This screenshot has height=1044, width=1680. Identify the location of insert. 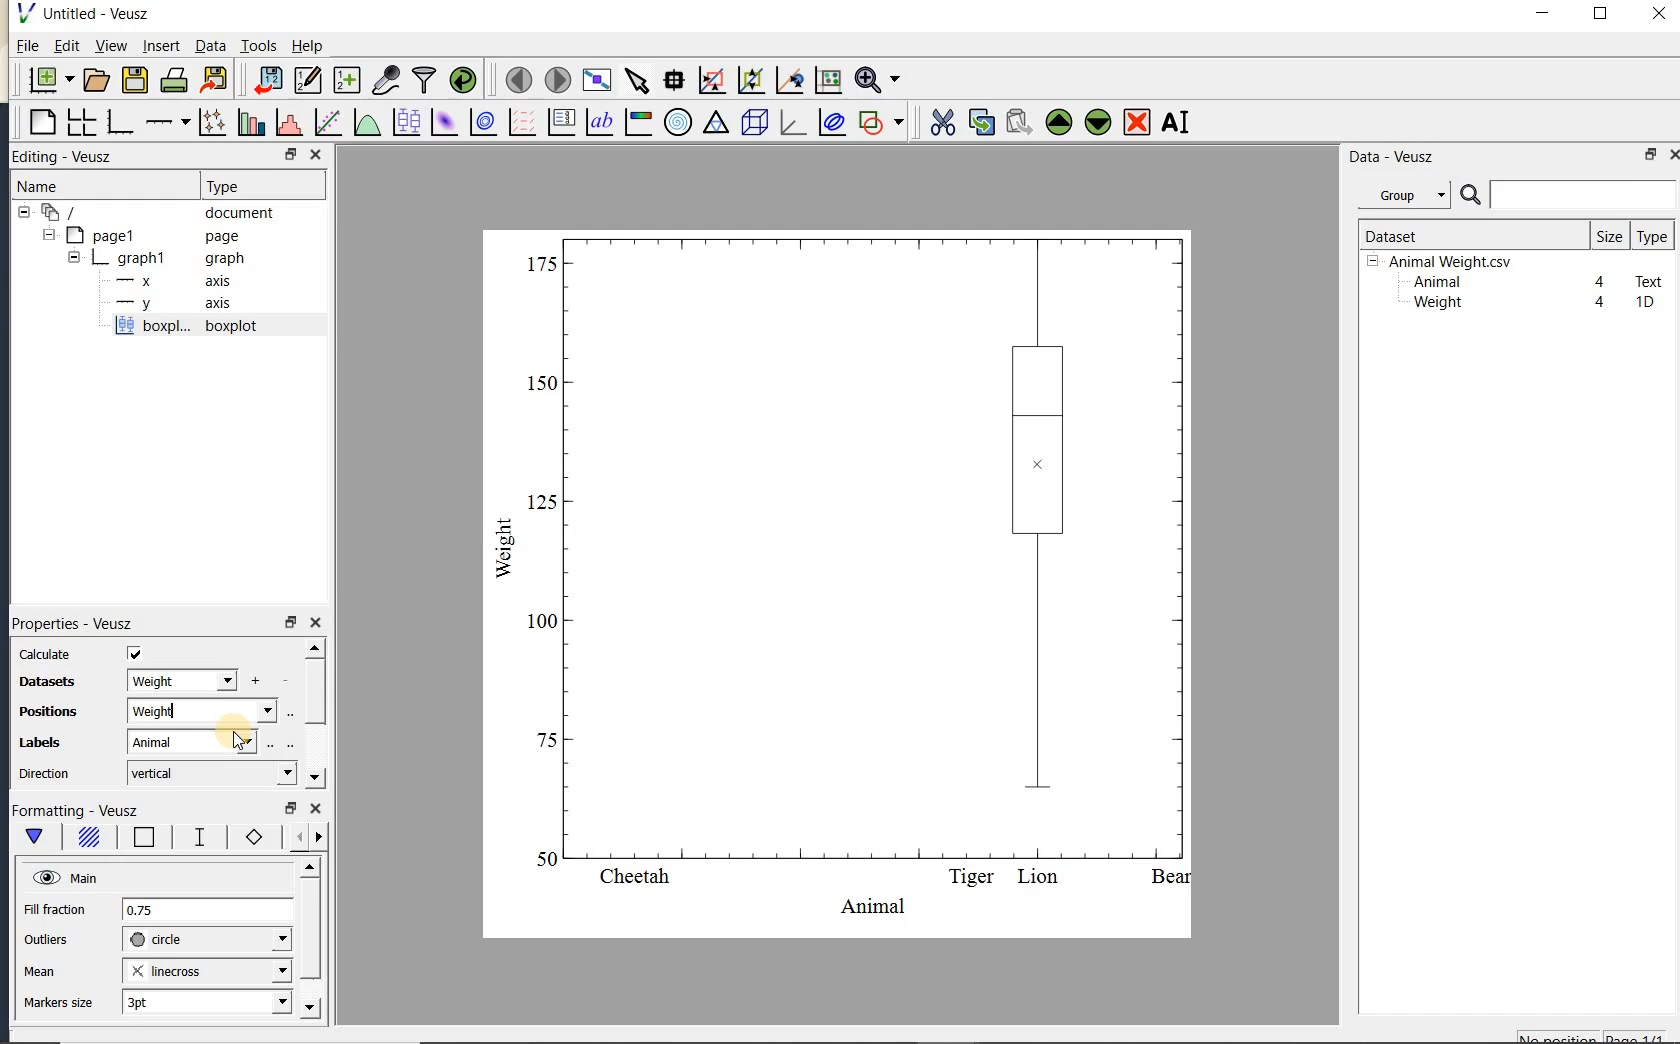
(161, 45).